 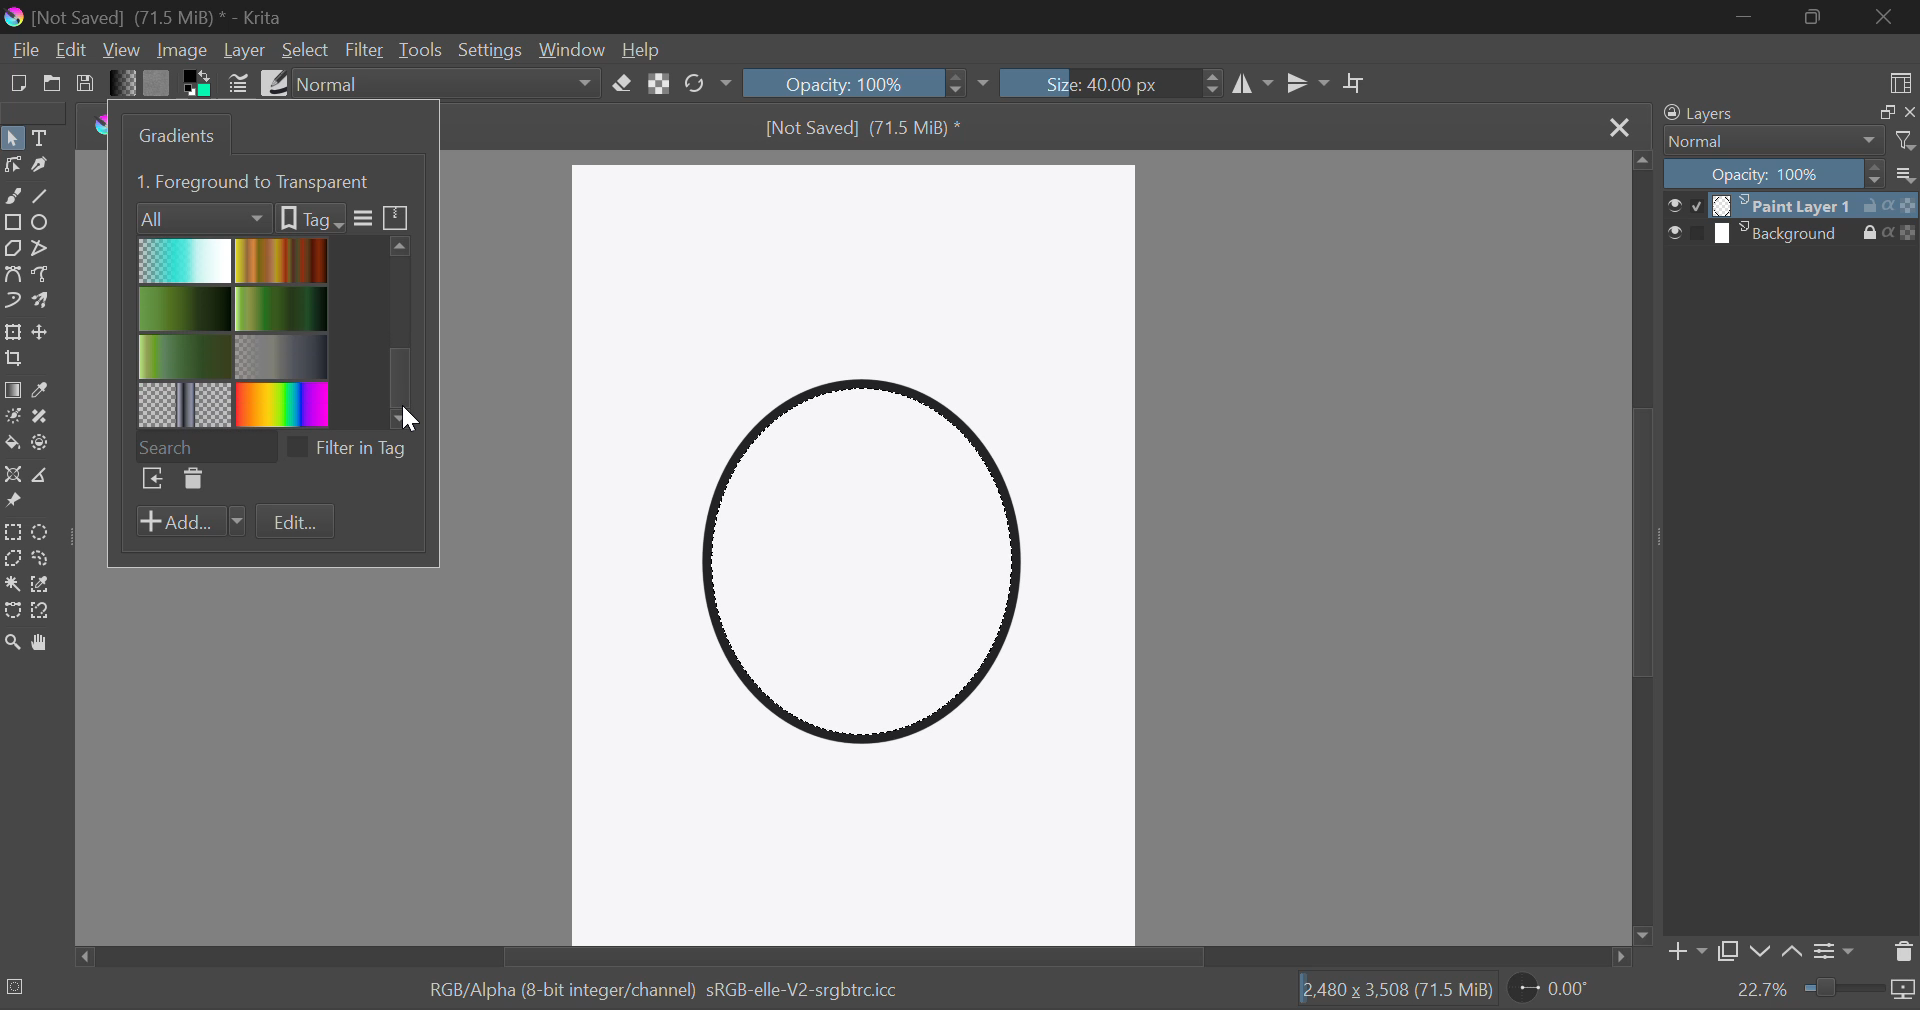 What do you see at coordinates (46, 557) in the screenshot?
I see `Freehand Selection` at bounding box center [46, 557].